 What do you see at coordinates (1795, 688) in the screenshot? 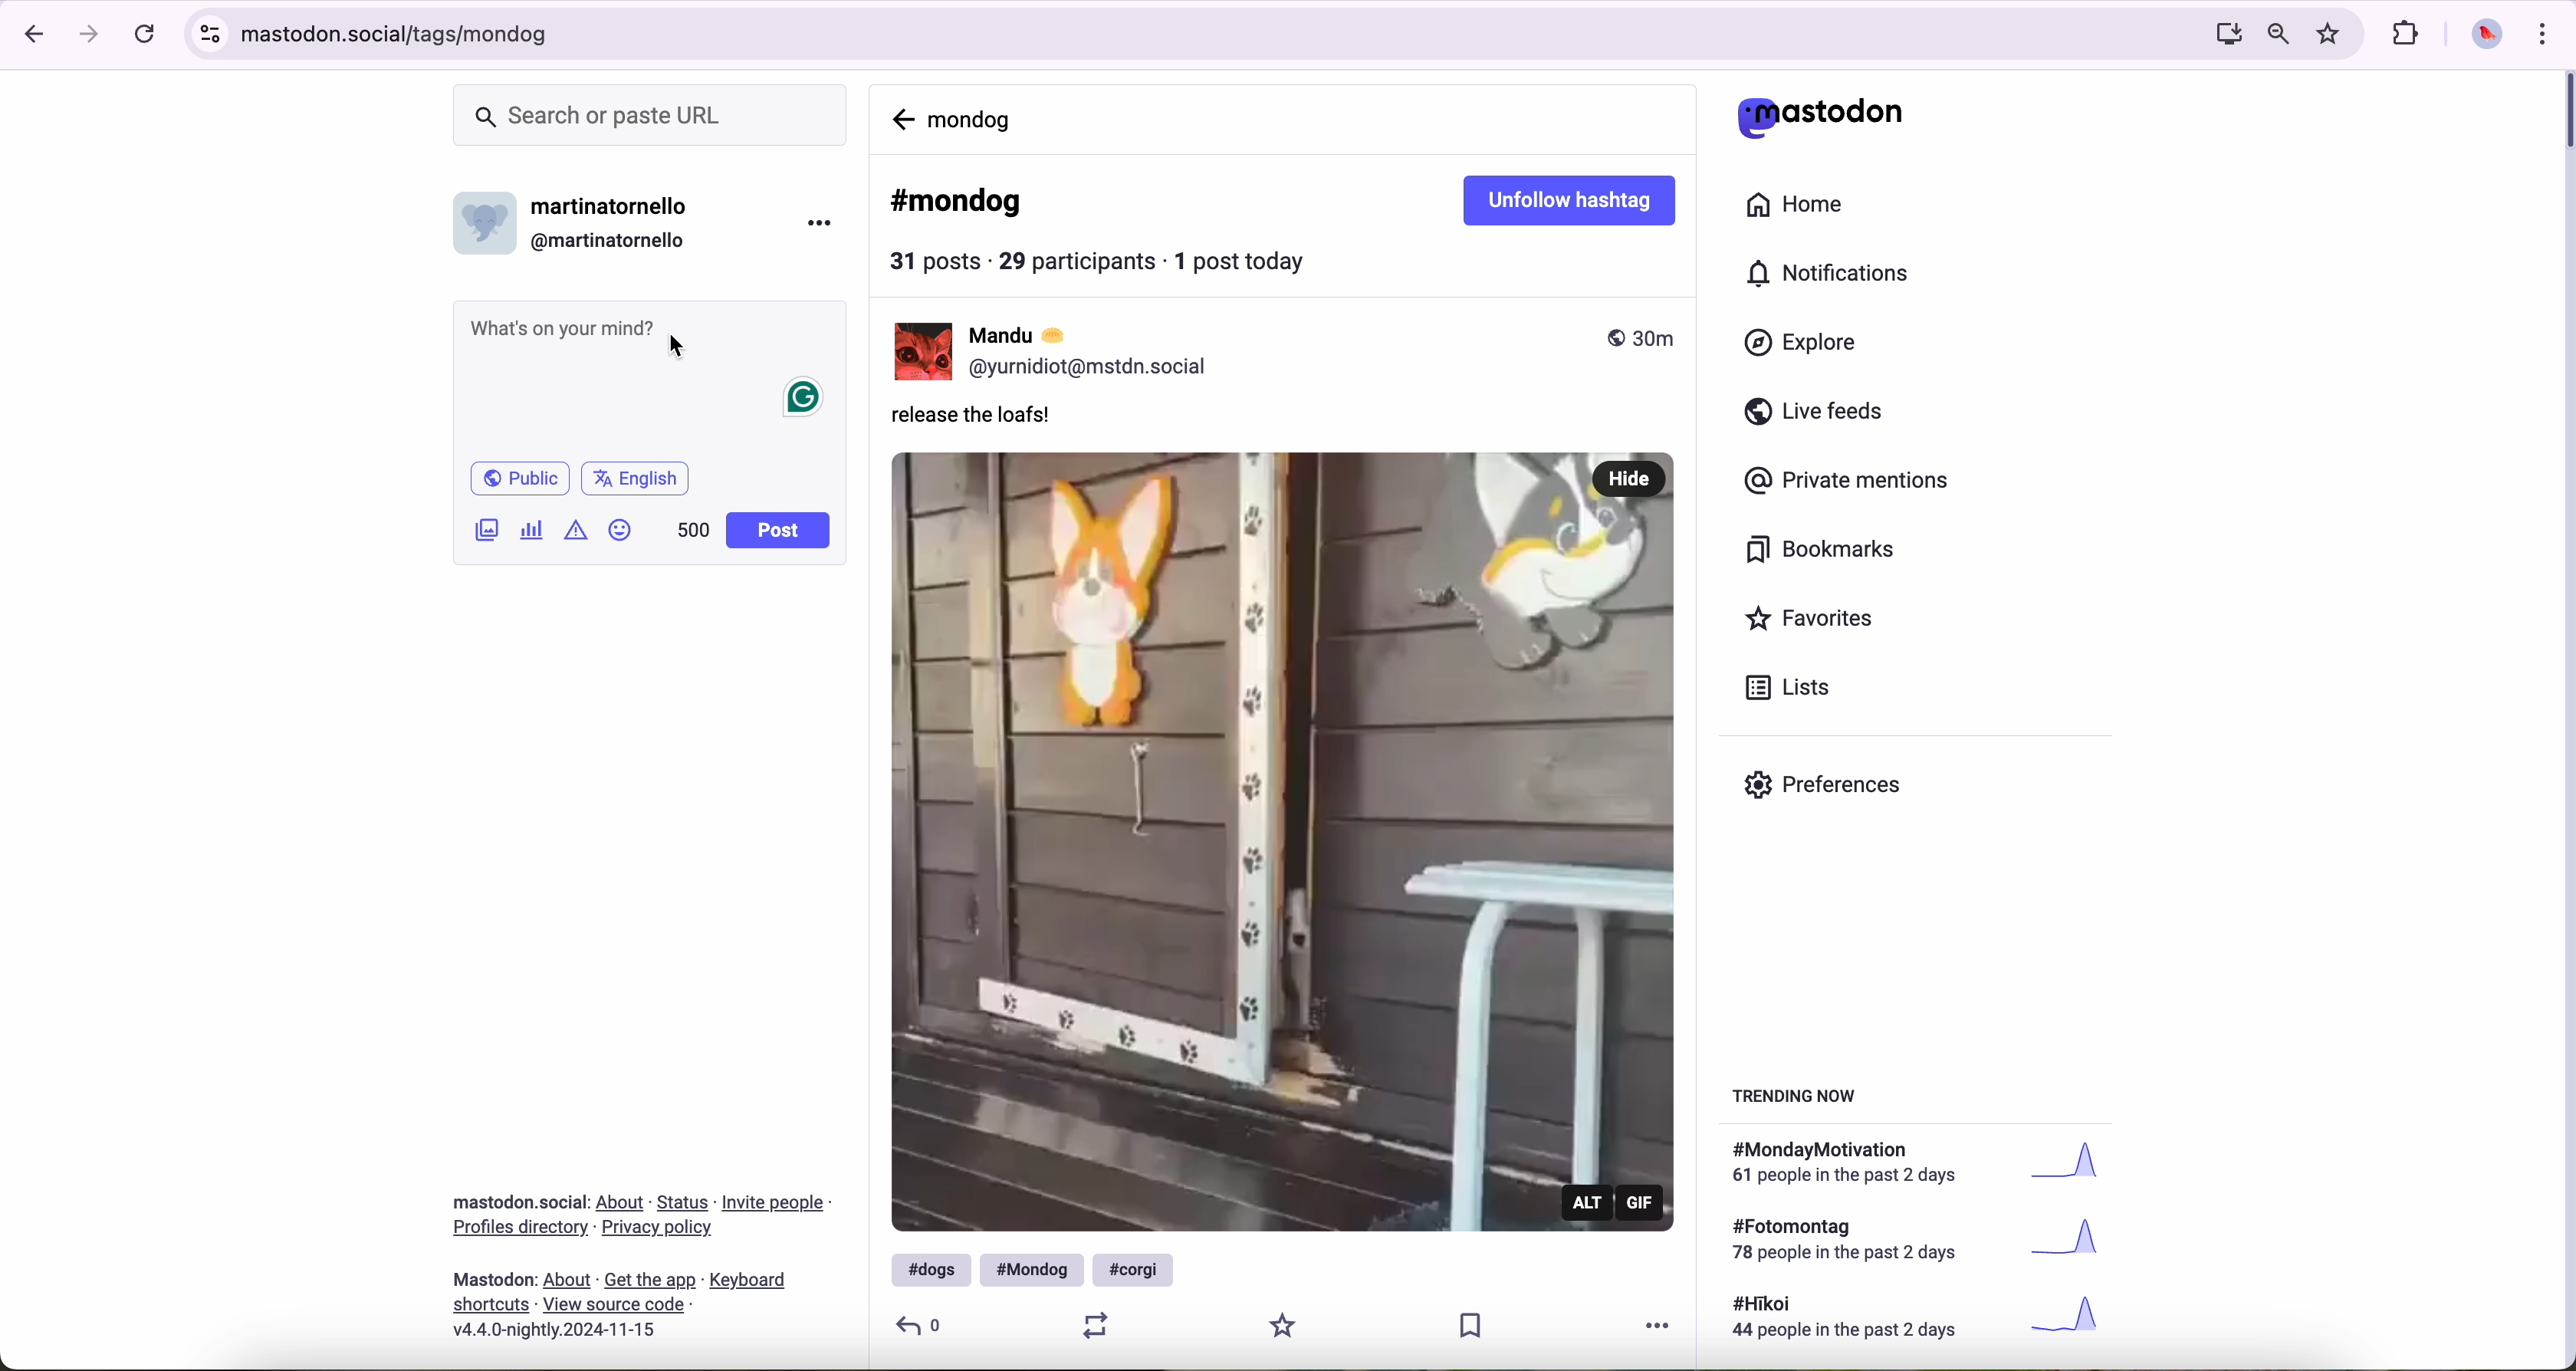
I see `lists` at bounding box center [1795, 688].